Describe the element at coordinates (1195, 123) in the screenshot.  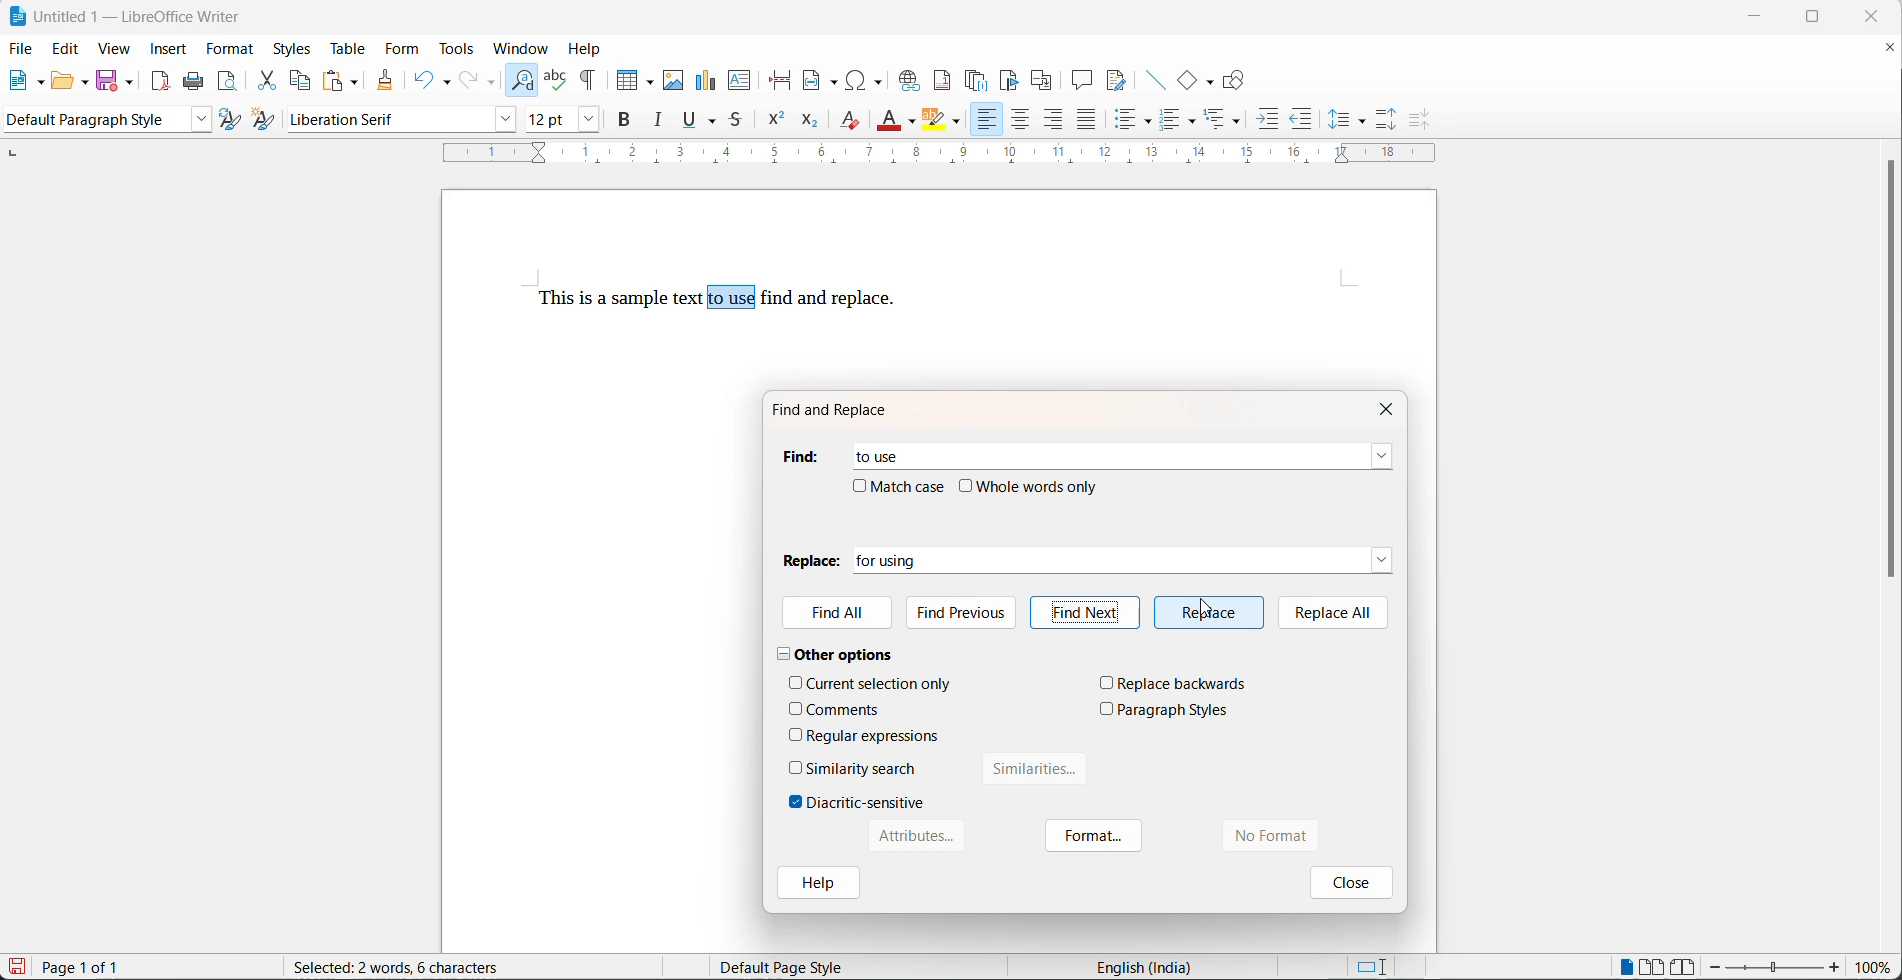
I see `toggle ordered list options` at that location.